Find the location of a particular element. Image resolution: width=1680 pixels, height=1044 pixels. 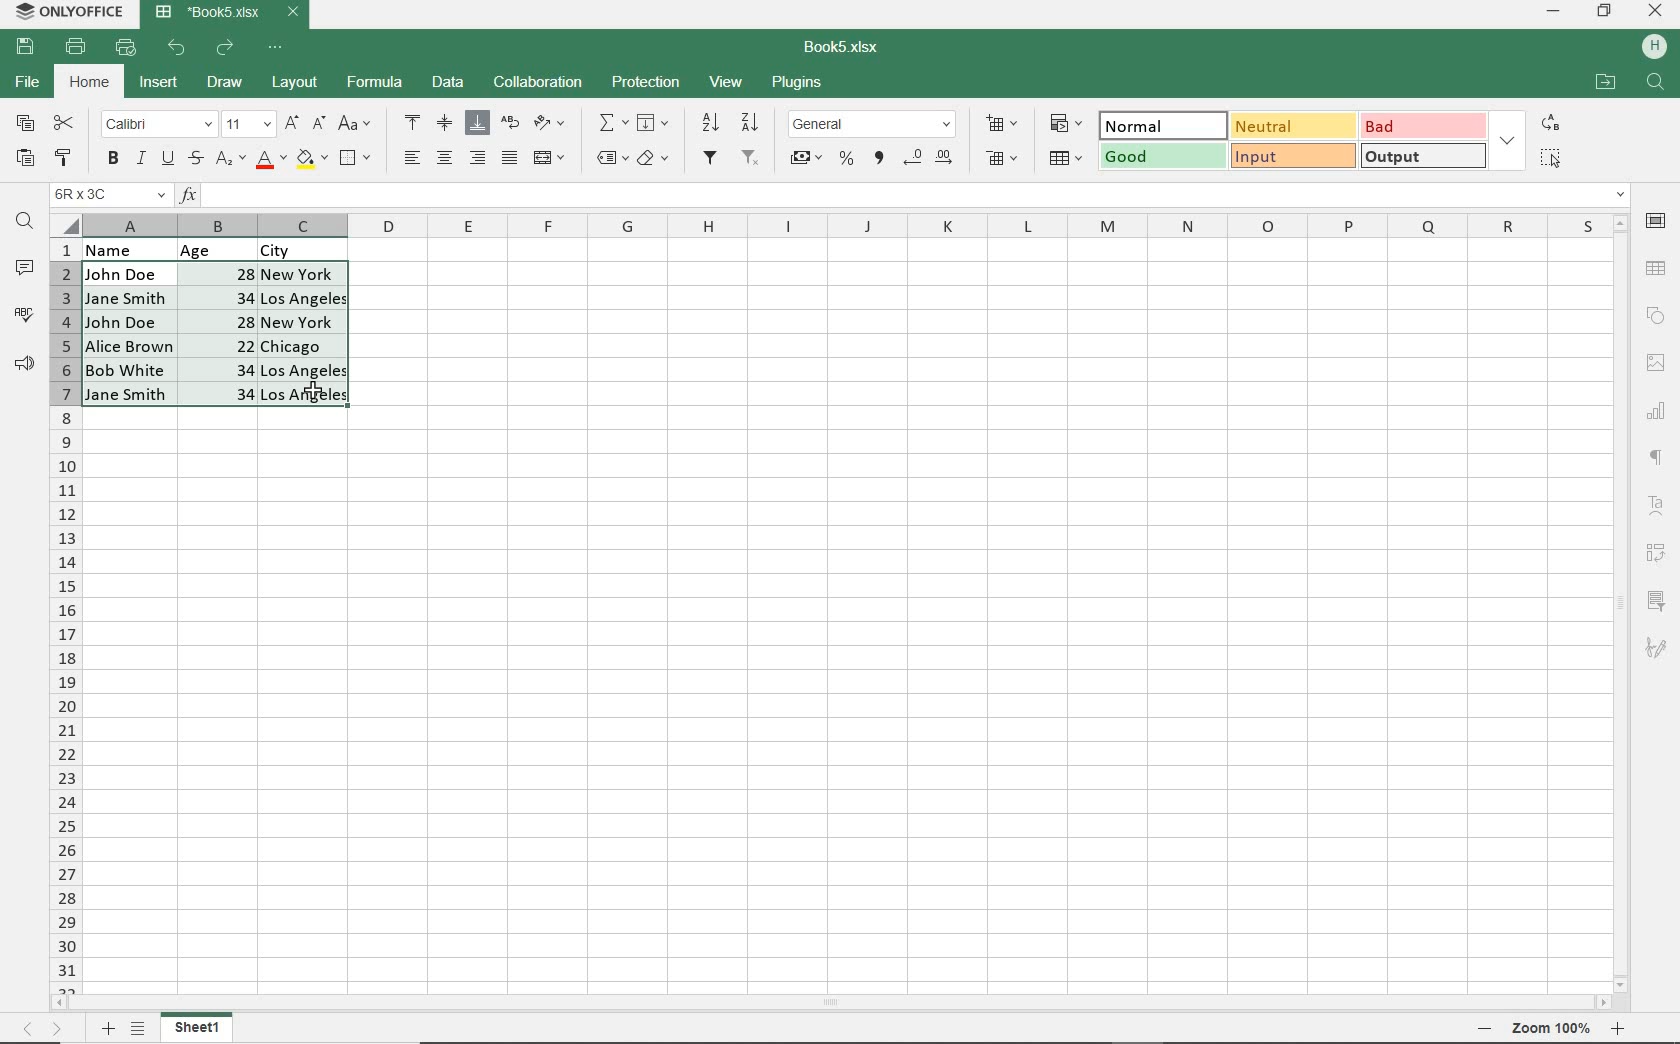

CUT is located at coordinates (65, 123).